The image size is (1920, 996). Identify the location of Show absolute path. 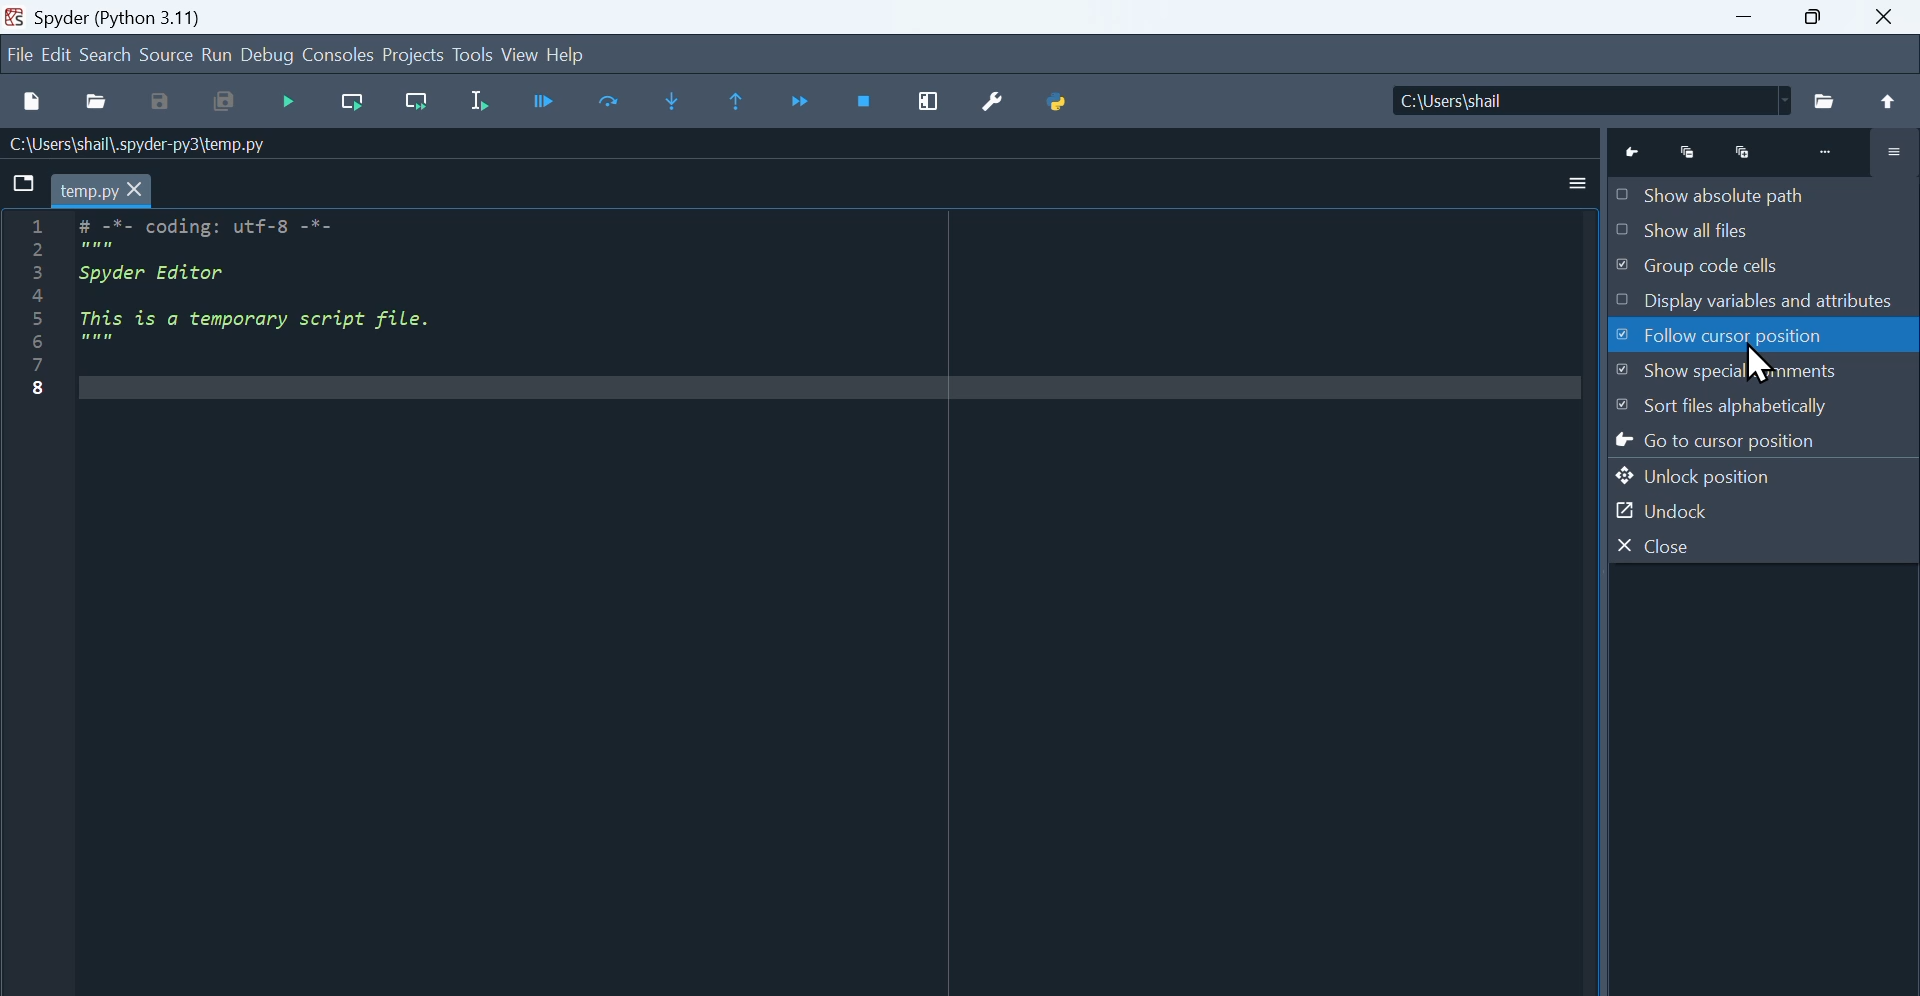
(1737, 192).